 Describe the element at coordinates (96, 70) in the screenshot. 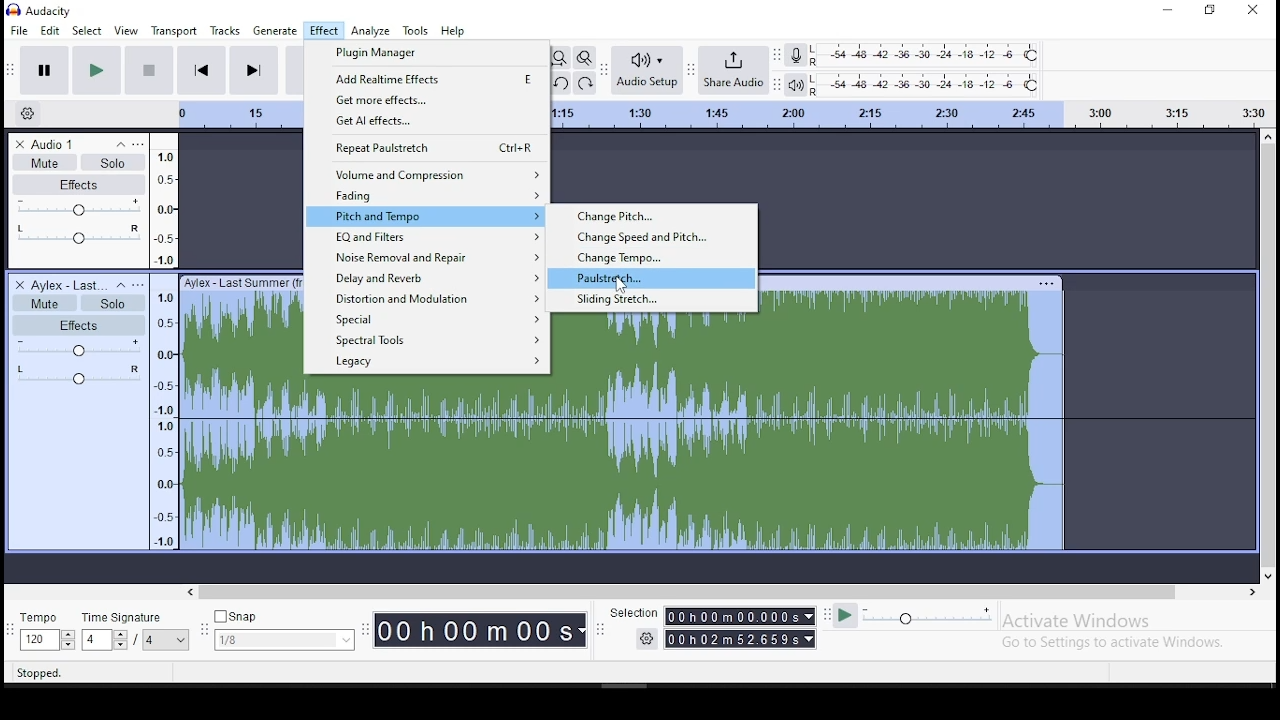

I see `pause` at that location.